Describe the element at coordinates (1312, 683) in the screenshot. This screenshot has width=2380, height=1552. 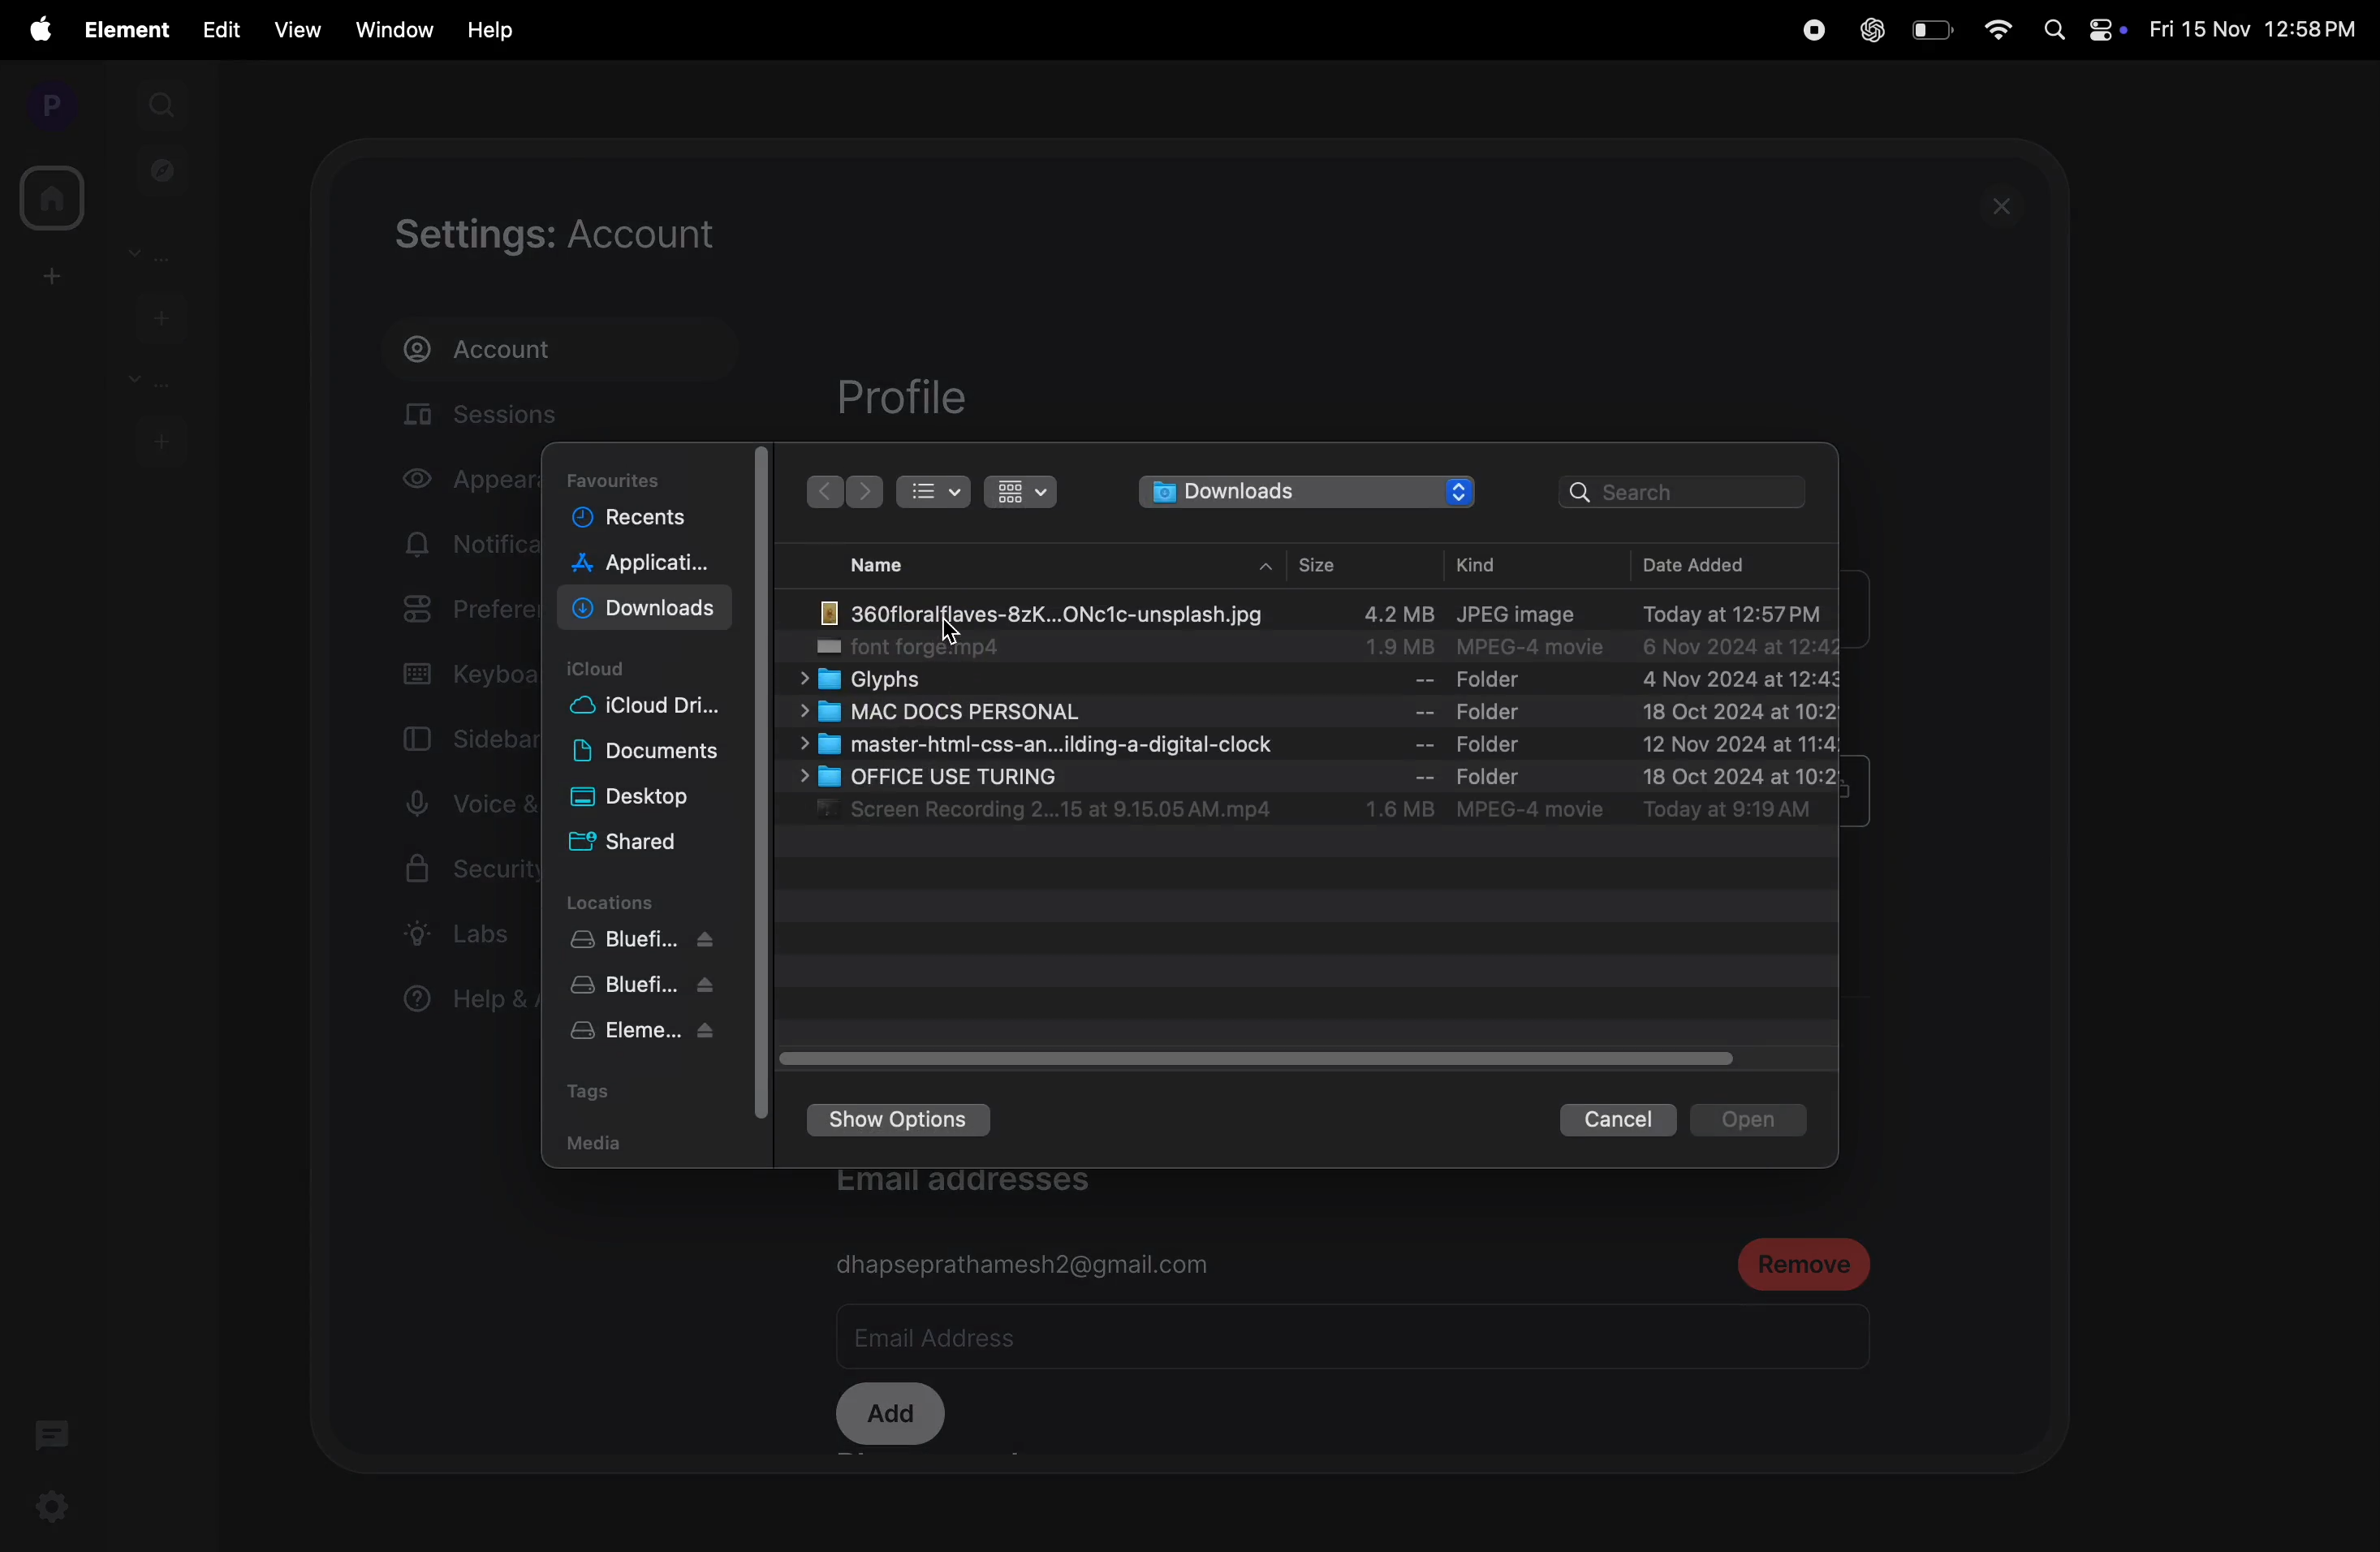
I see `glyph` at that location.